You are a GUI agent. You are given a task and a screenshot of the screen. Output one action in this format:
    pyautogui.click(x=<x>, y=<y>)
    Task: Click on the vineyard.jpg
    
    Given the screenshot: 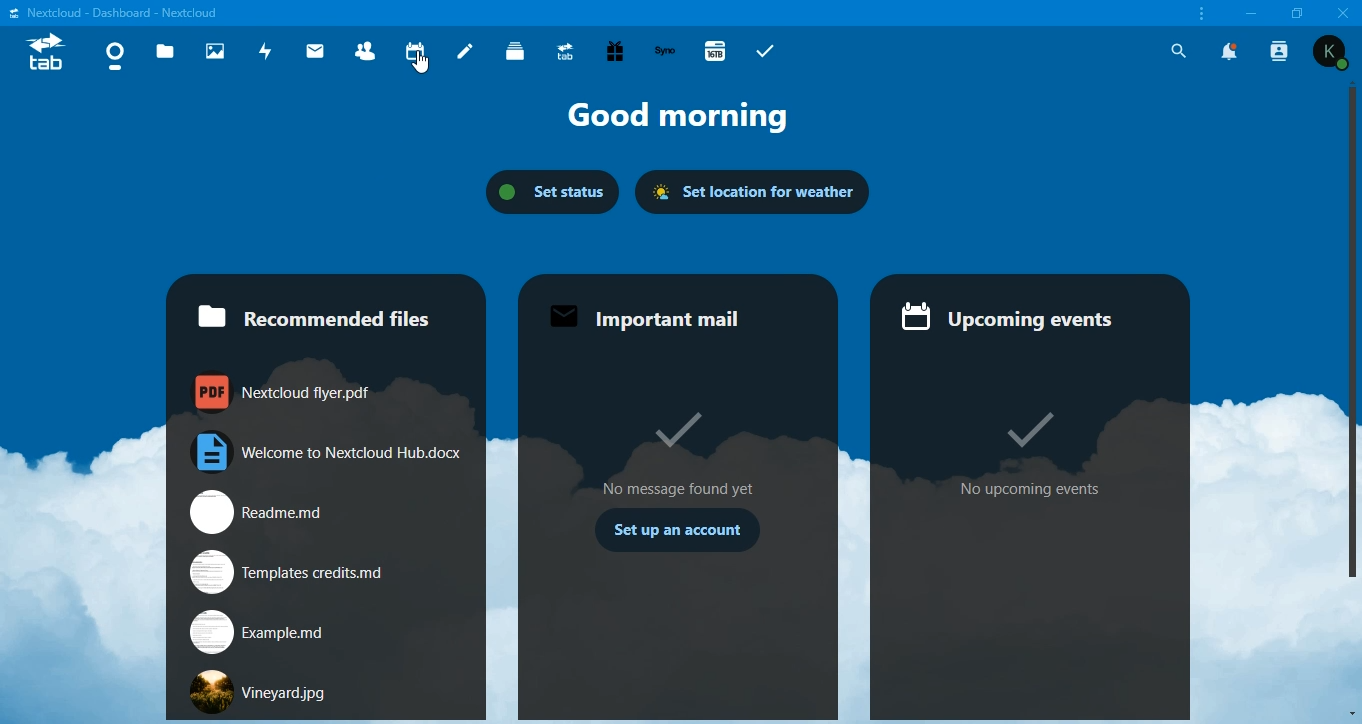 What is the action you would take?
    pyautogui.click(x=268, y=691)
    